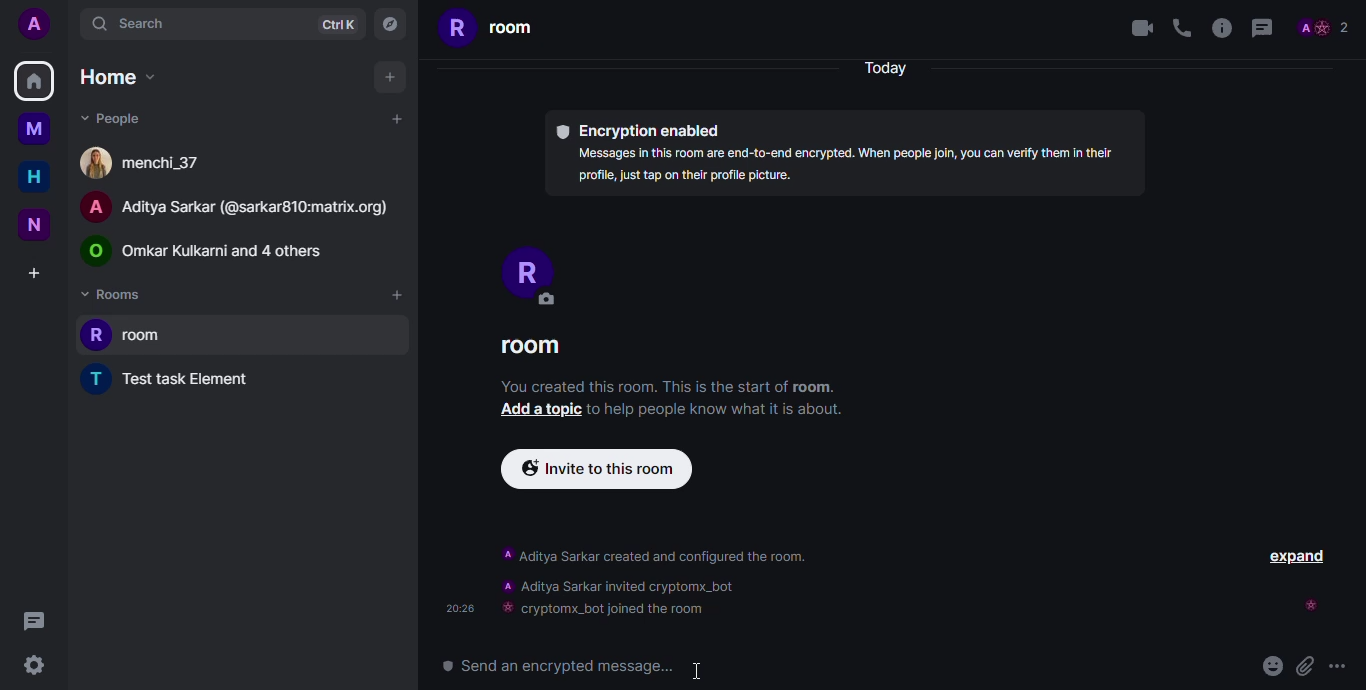 The image size is (1366, 690). Describe the element at coordinates (1296, 554) in the screenshot. I see `EXPAND` at that location.